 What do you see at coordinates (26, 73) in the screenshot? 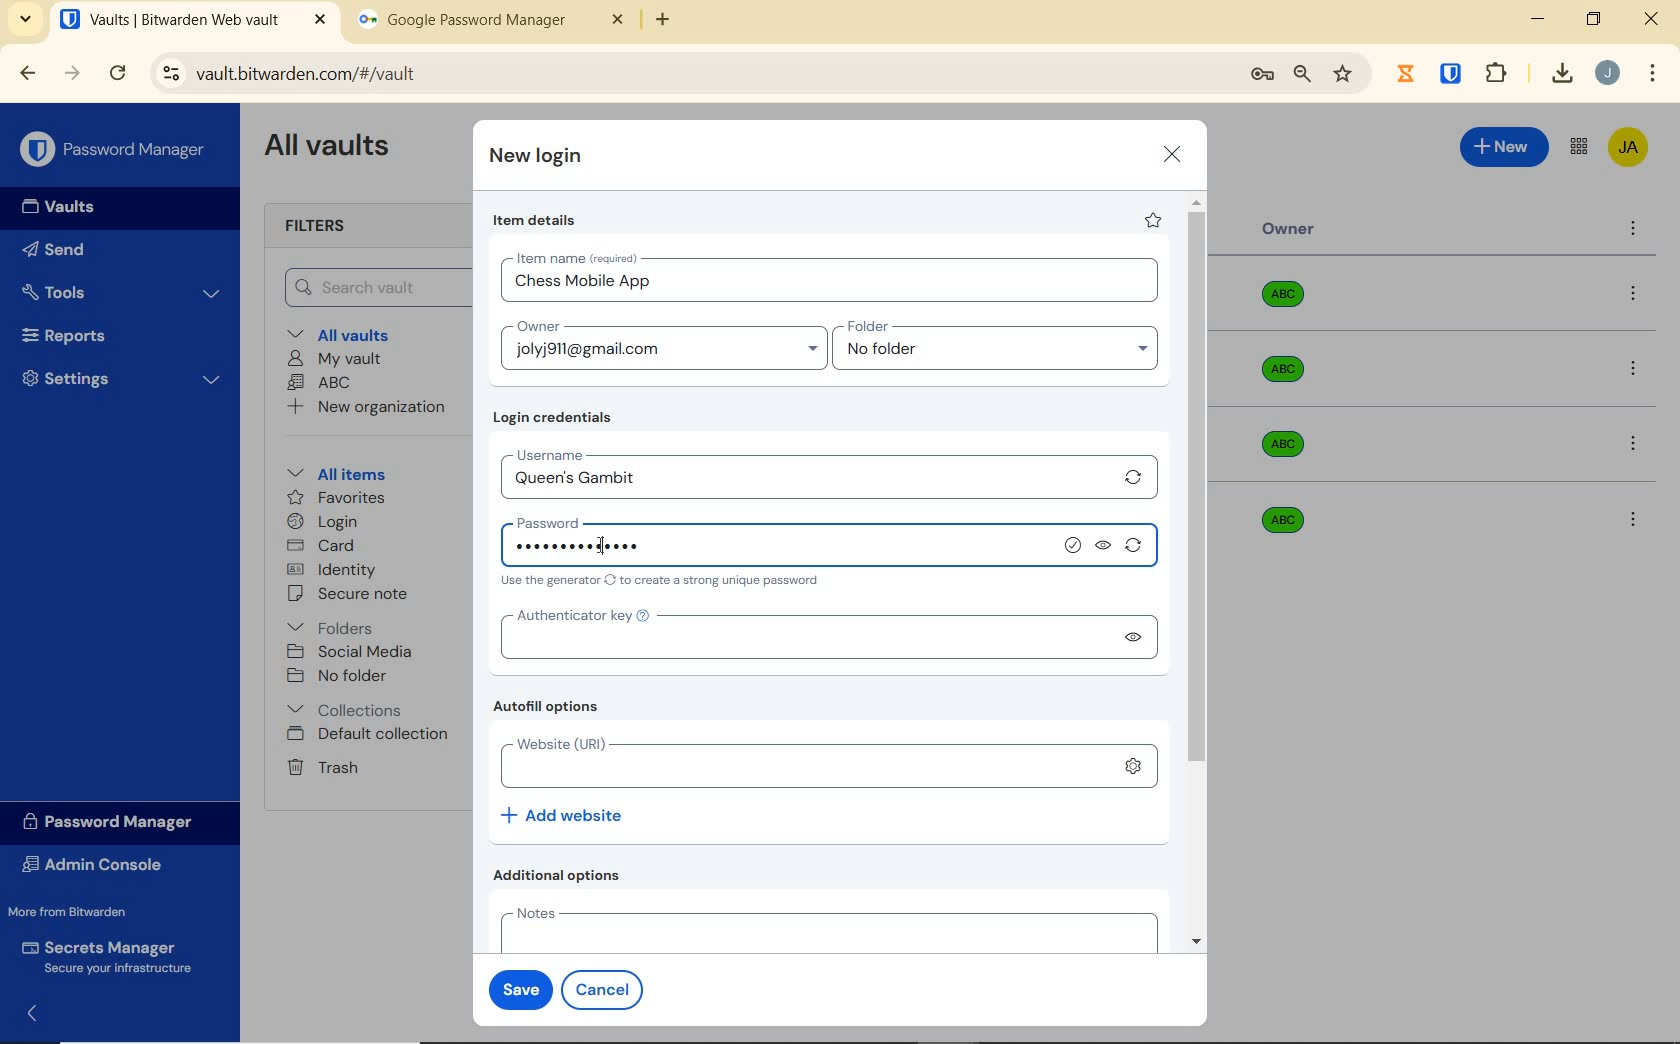
I see `backward` at bounding box center [26, 73].